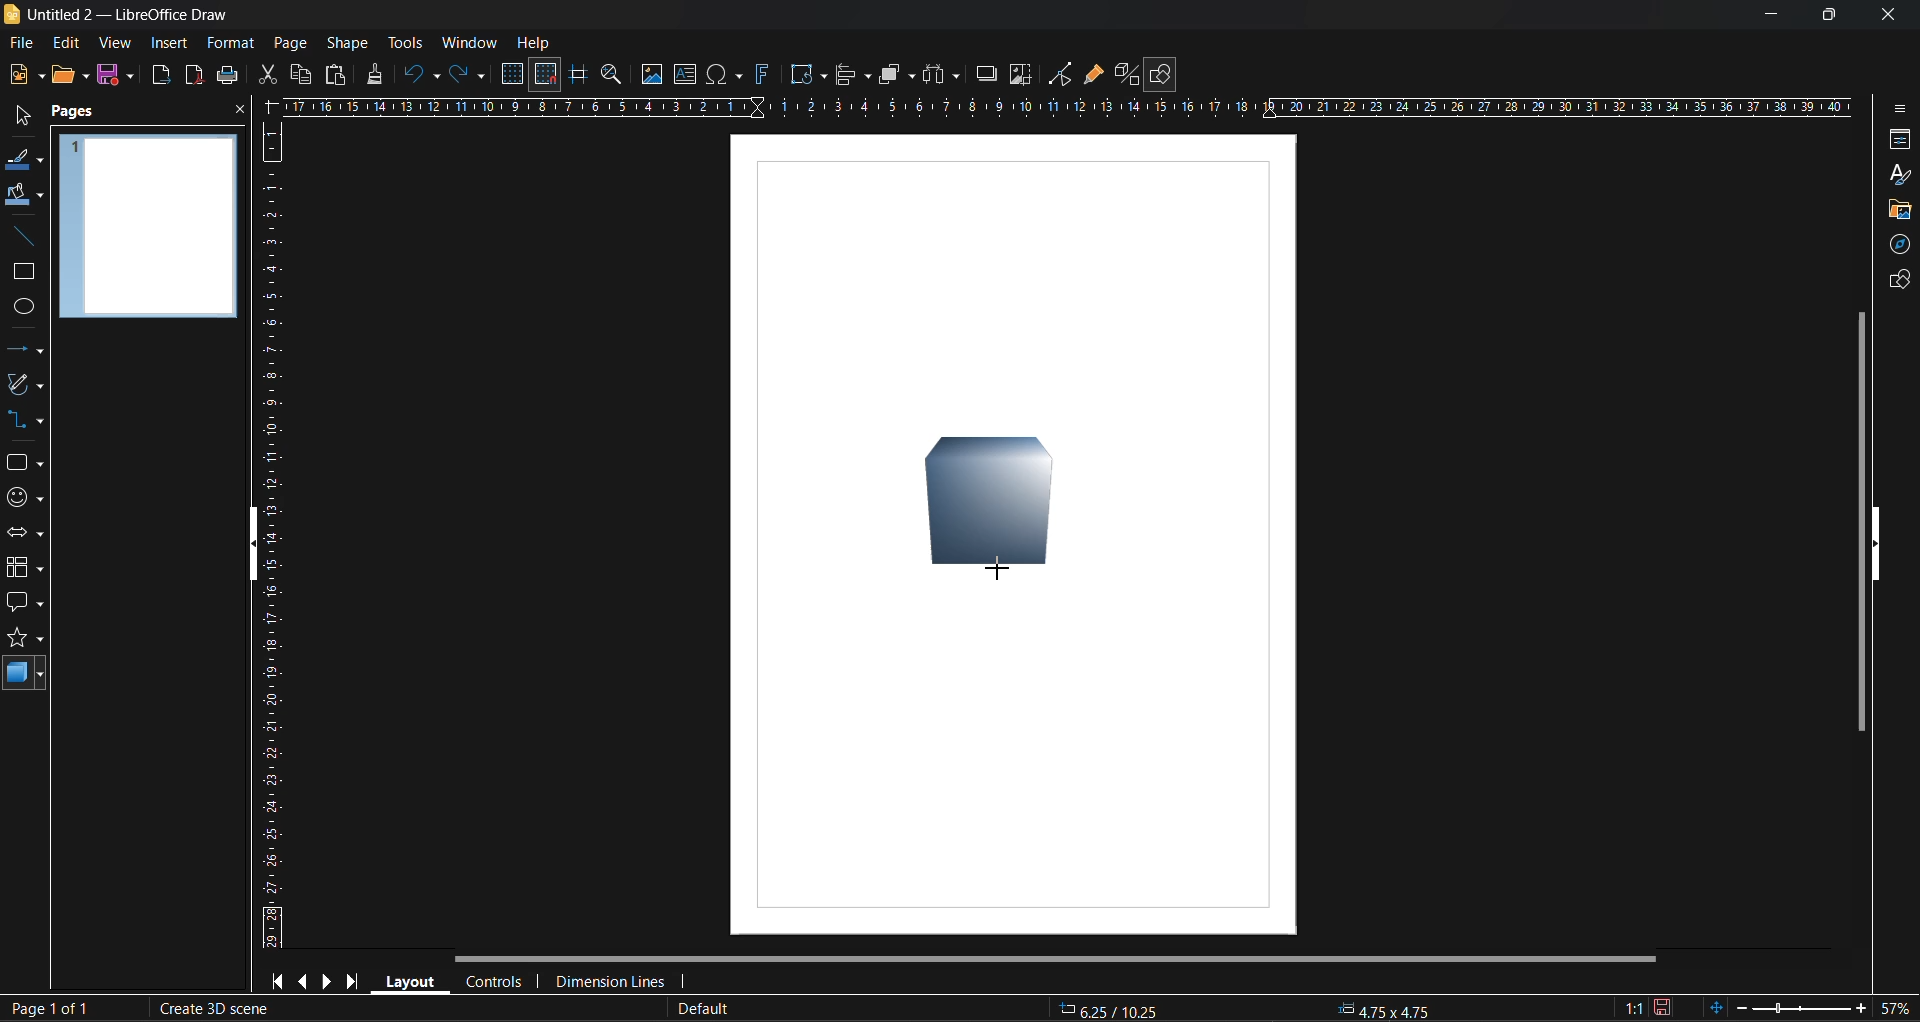  What do you see at coordinates (810, 75) in the screenshot?
I see `transformations` at bounding box center [810, 75].